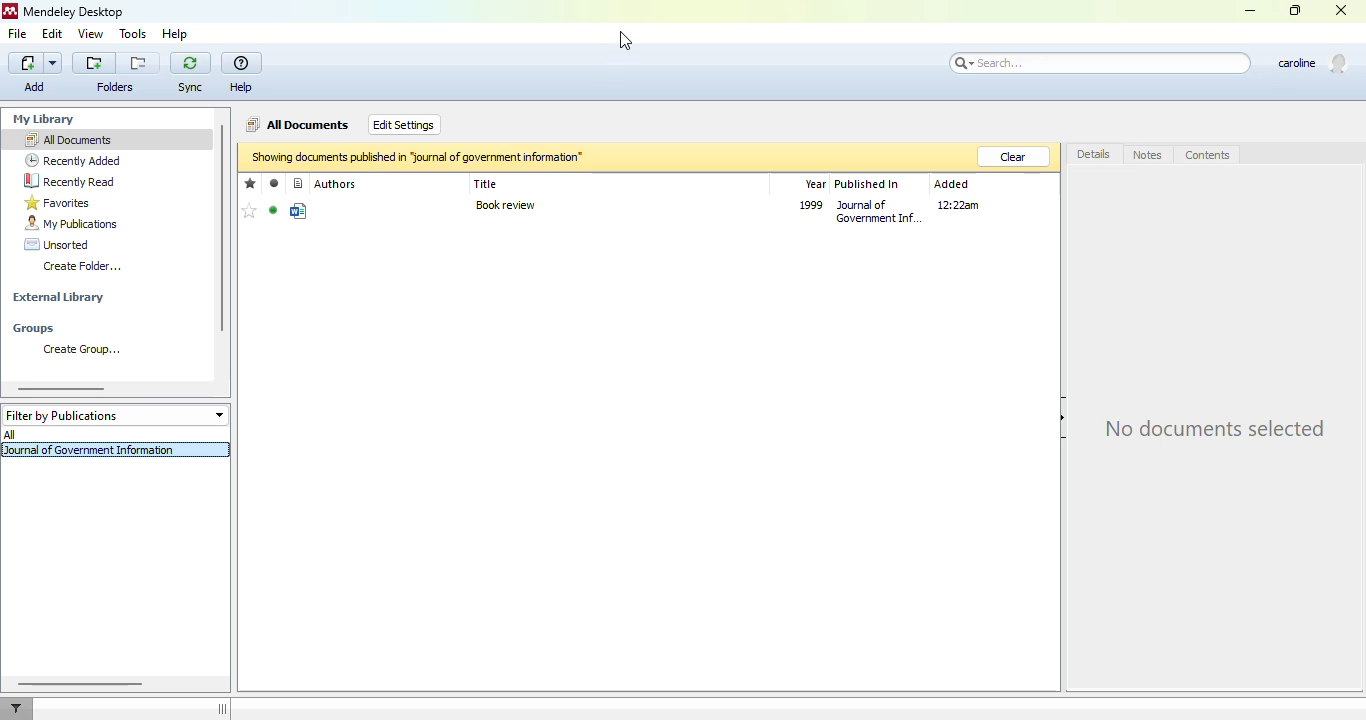 The width and height of the screenshot is (1366, 720). What do you see at coordinates (58, 202) in the screenshot?
I see `favorites` at bounding box center [58, 202].